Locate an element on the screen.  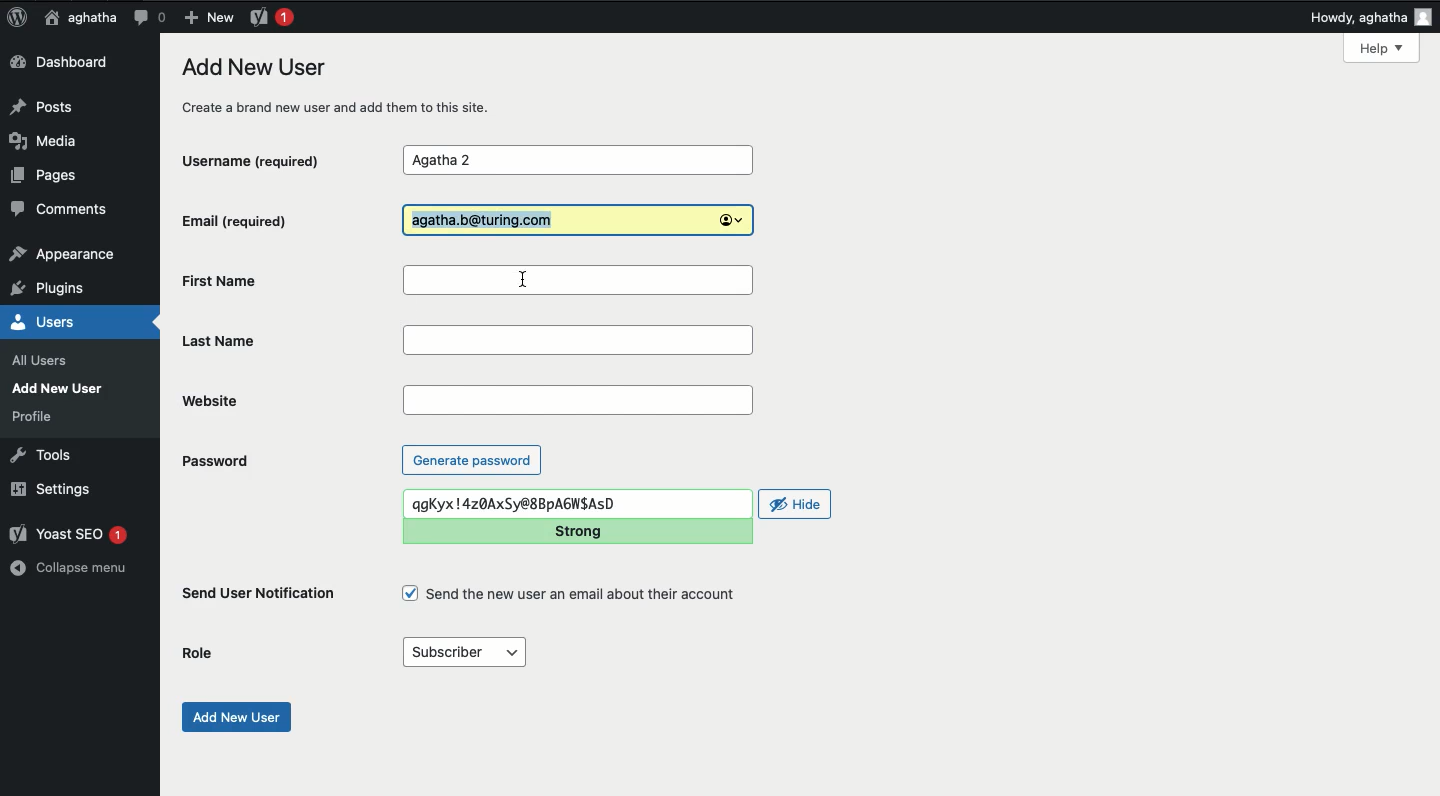
Last name is located at coordinates (287, 342).